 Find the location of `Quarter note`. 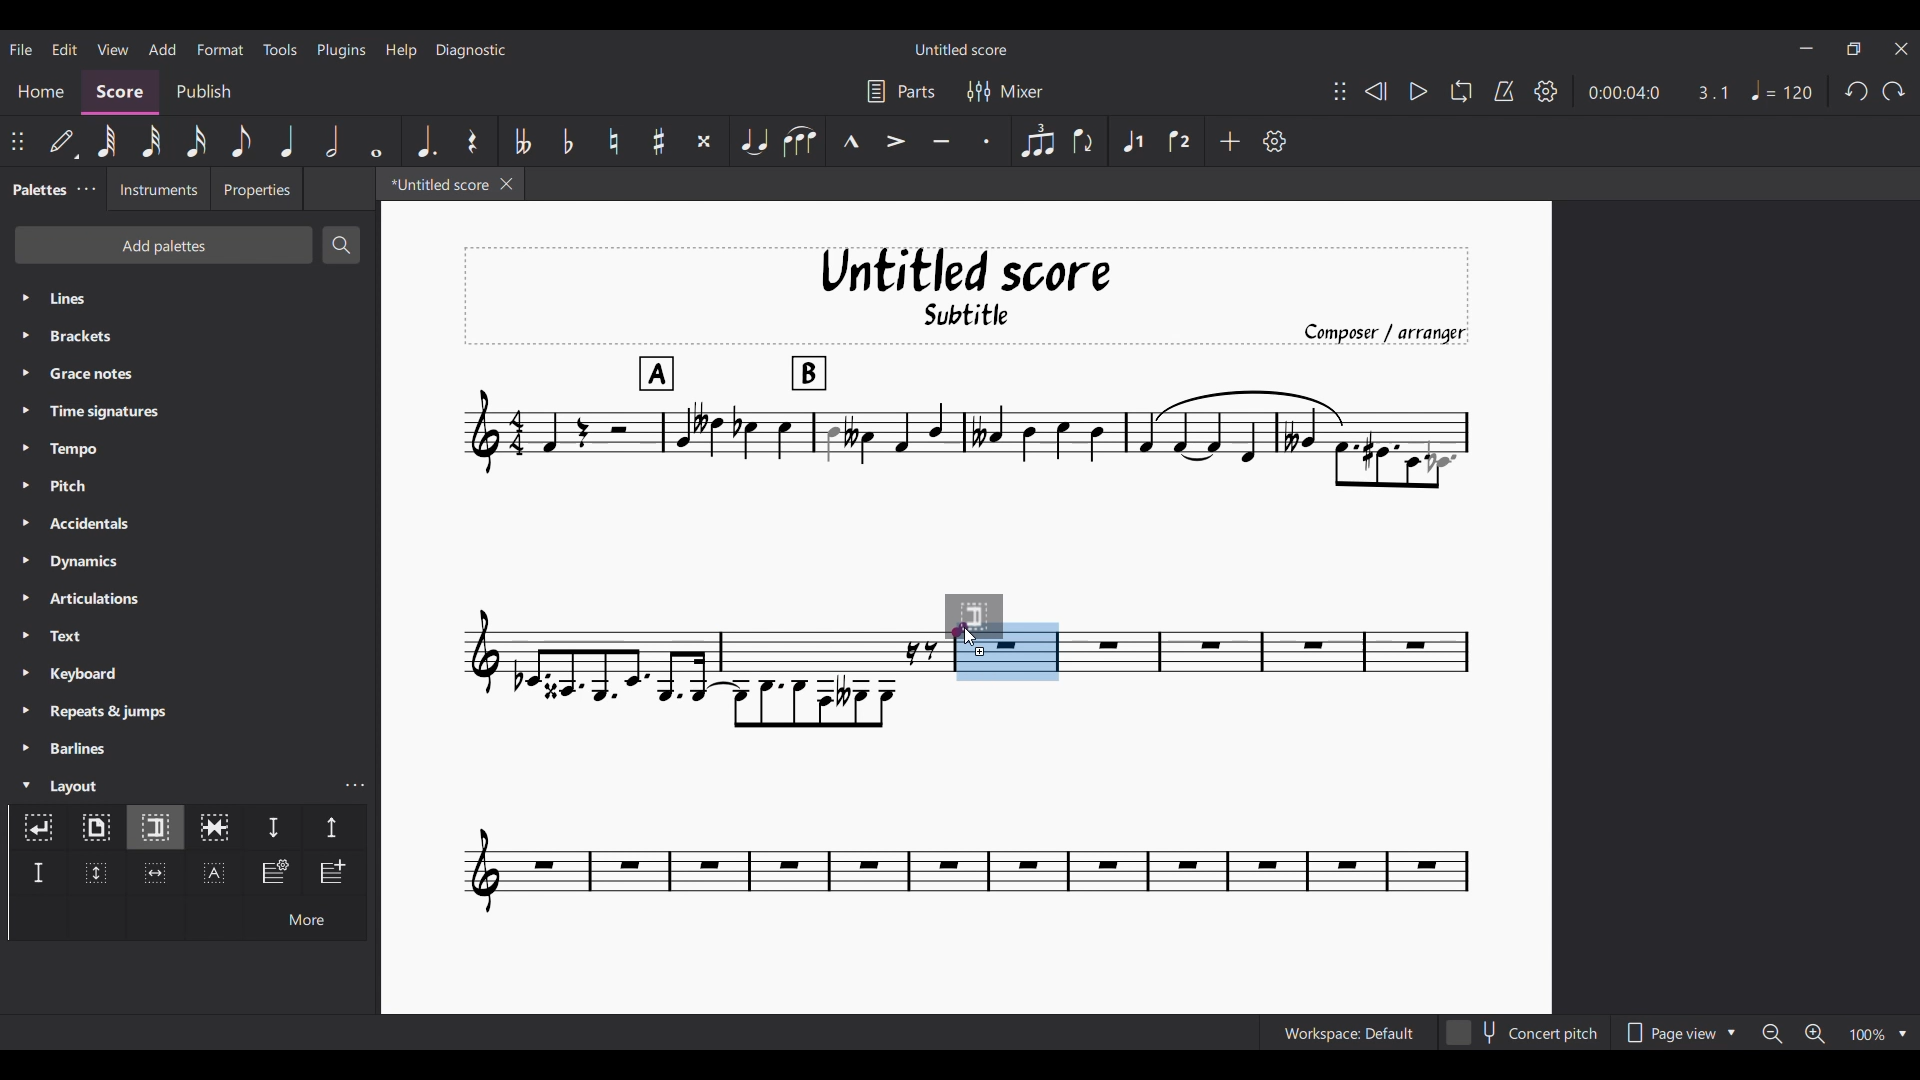

Quarter note is located at coordinates (287, 140).